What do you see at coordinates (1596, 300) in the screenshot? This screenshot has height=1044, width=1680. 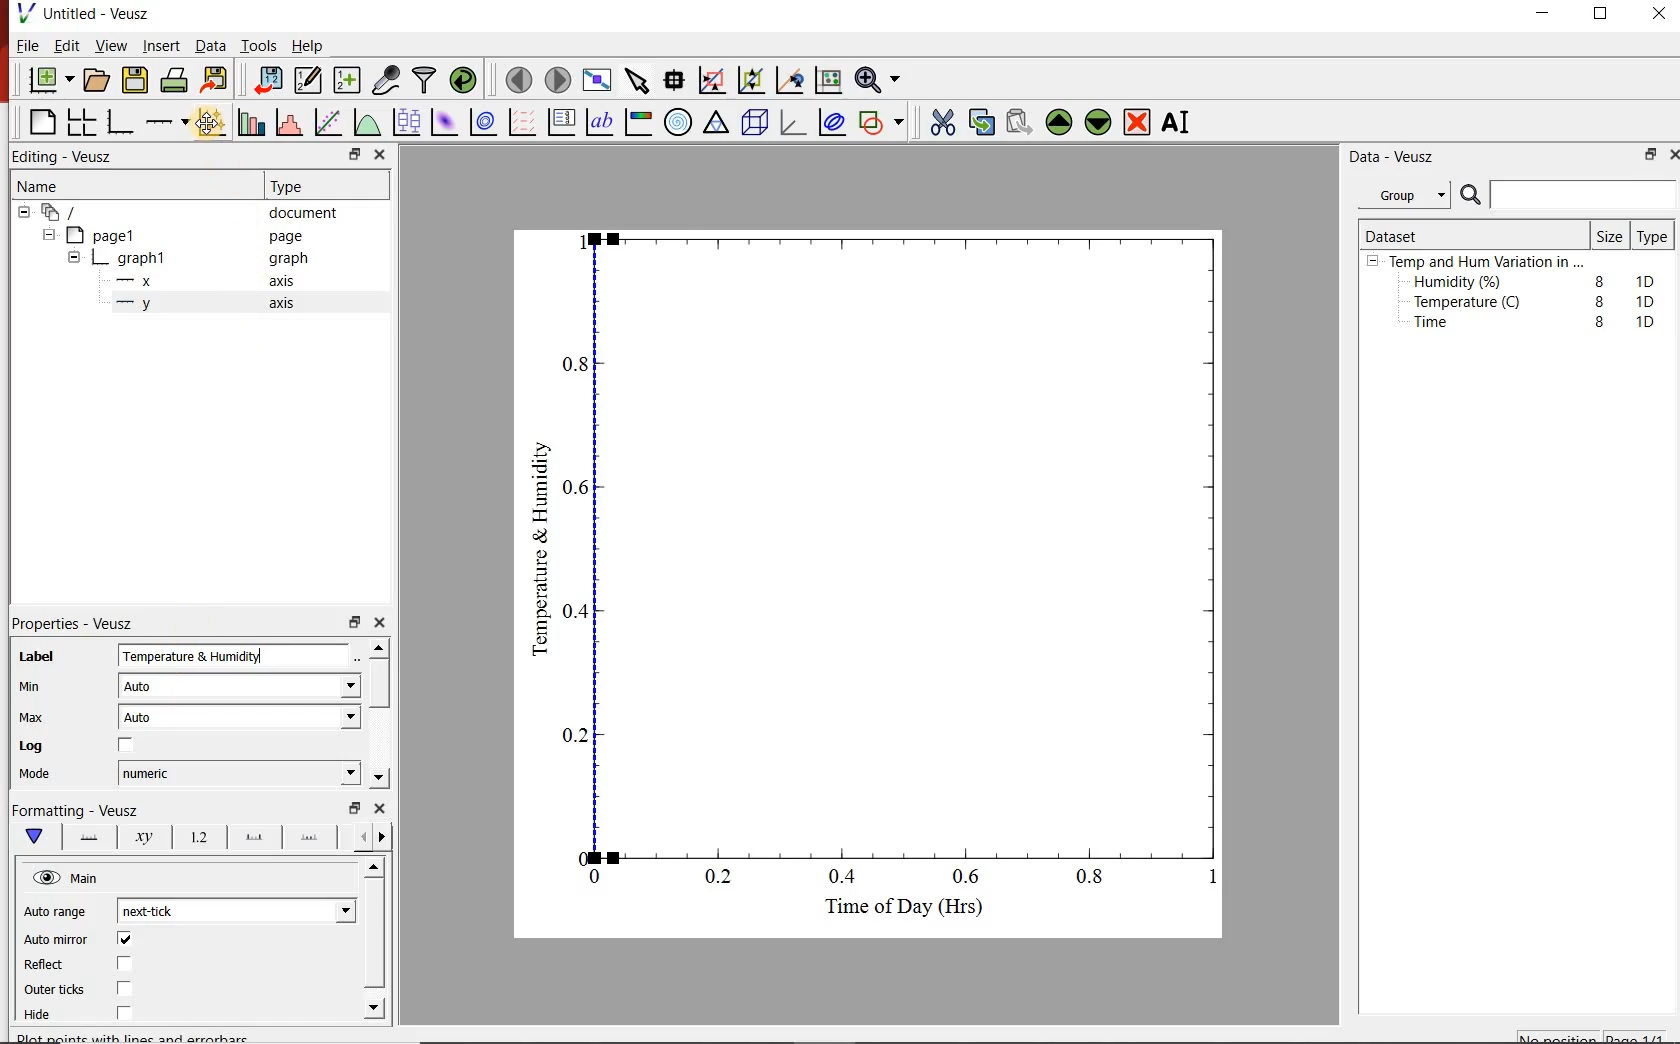 I see `8` at bounding box center [1596, 300].